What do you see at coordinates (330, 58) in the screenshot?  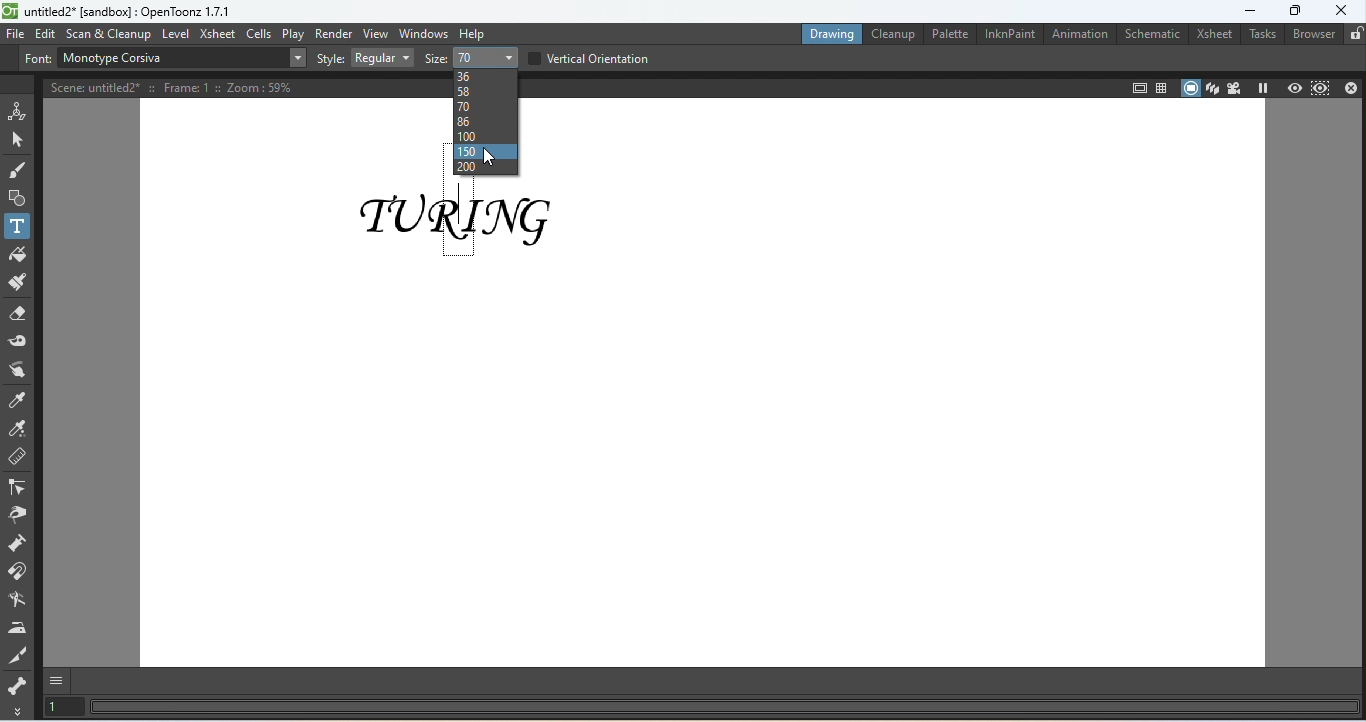 I see `Style` at bounding box center [330, 58].